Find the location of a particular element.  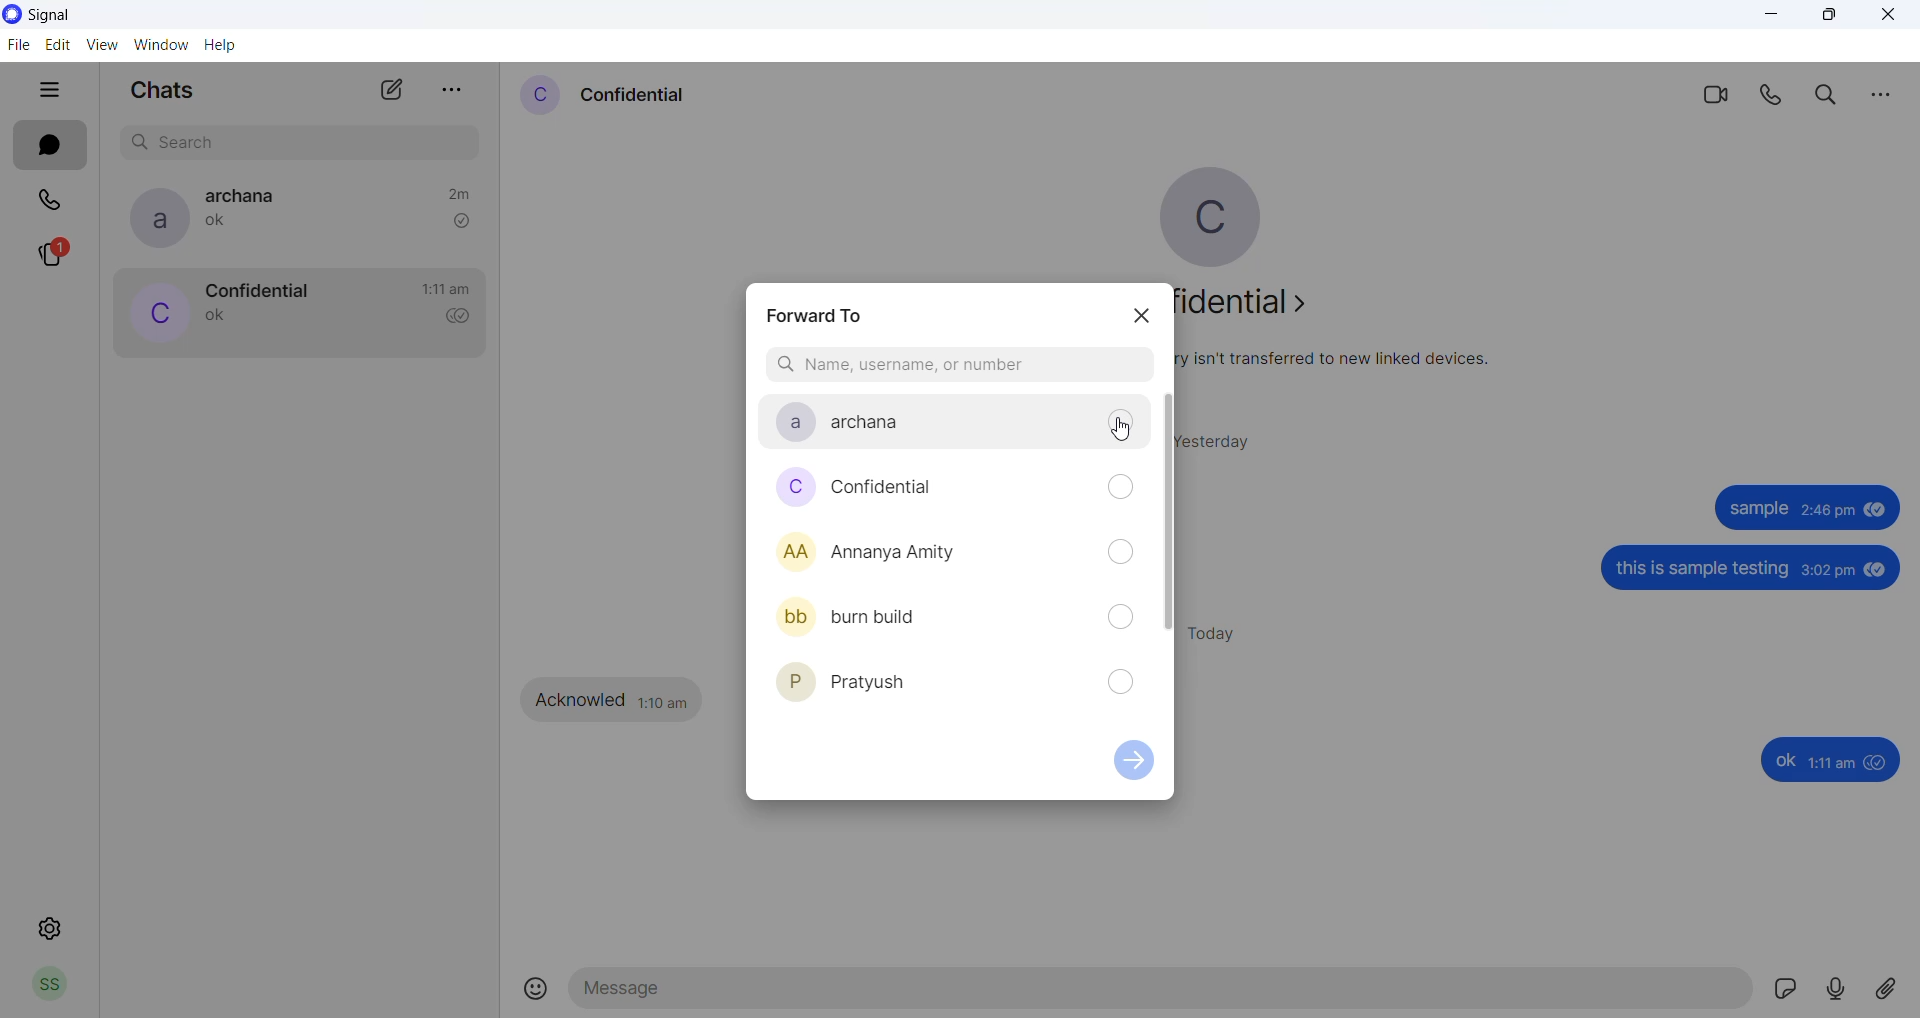

stories is located at coordinates (63, 255).